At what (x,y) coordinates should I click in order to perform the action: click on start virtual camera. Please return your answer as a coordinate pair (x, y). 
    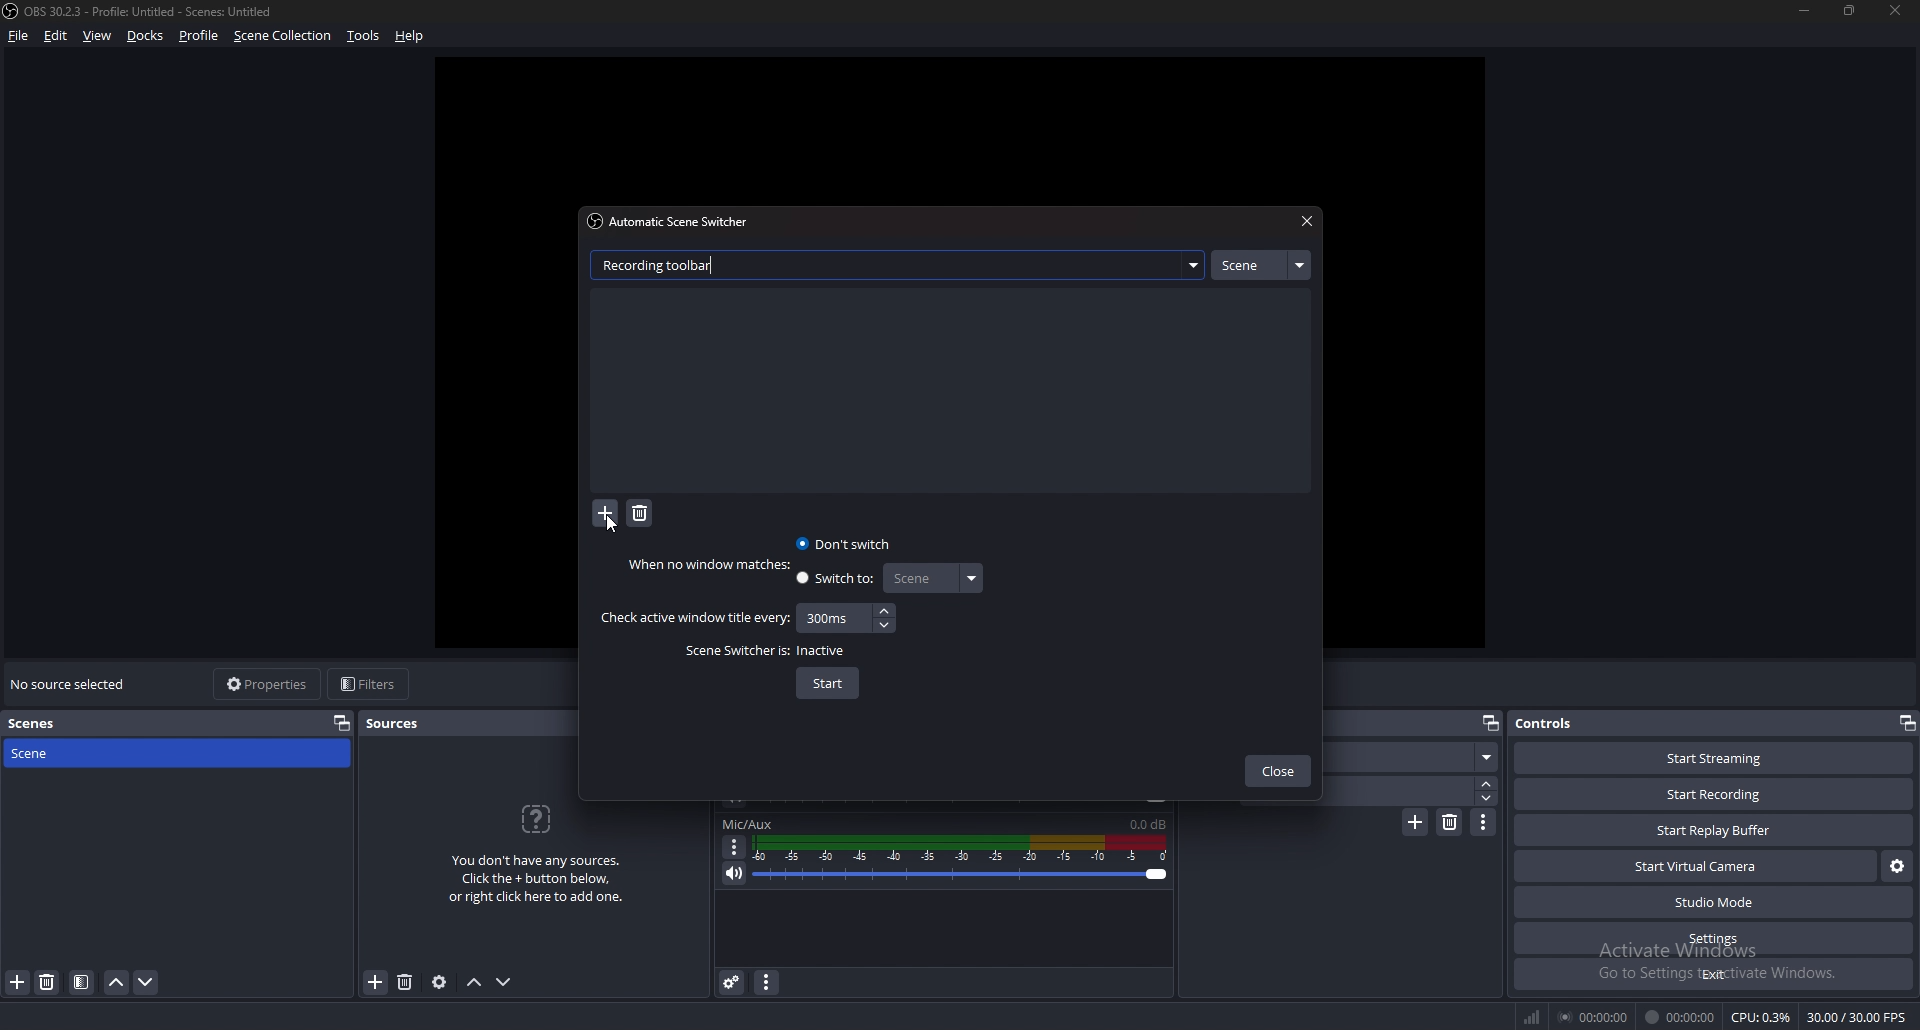
    Looking at the image, I should click on (1698, 866).